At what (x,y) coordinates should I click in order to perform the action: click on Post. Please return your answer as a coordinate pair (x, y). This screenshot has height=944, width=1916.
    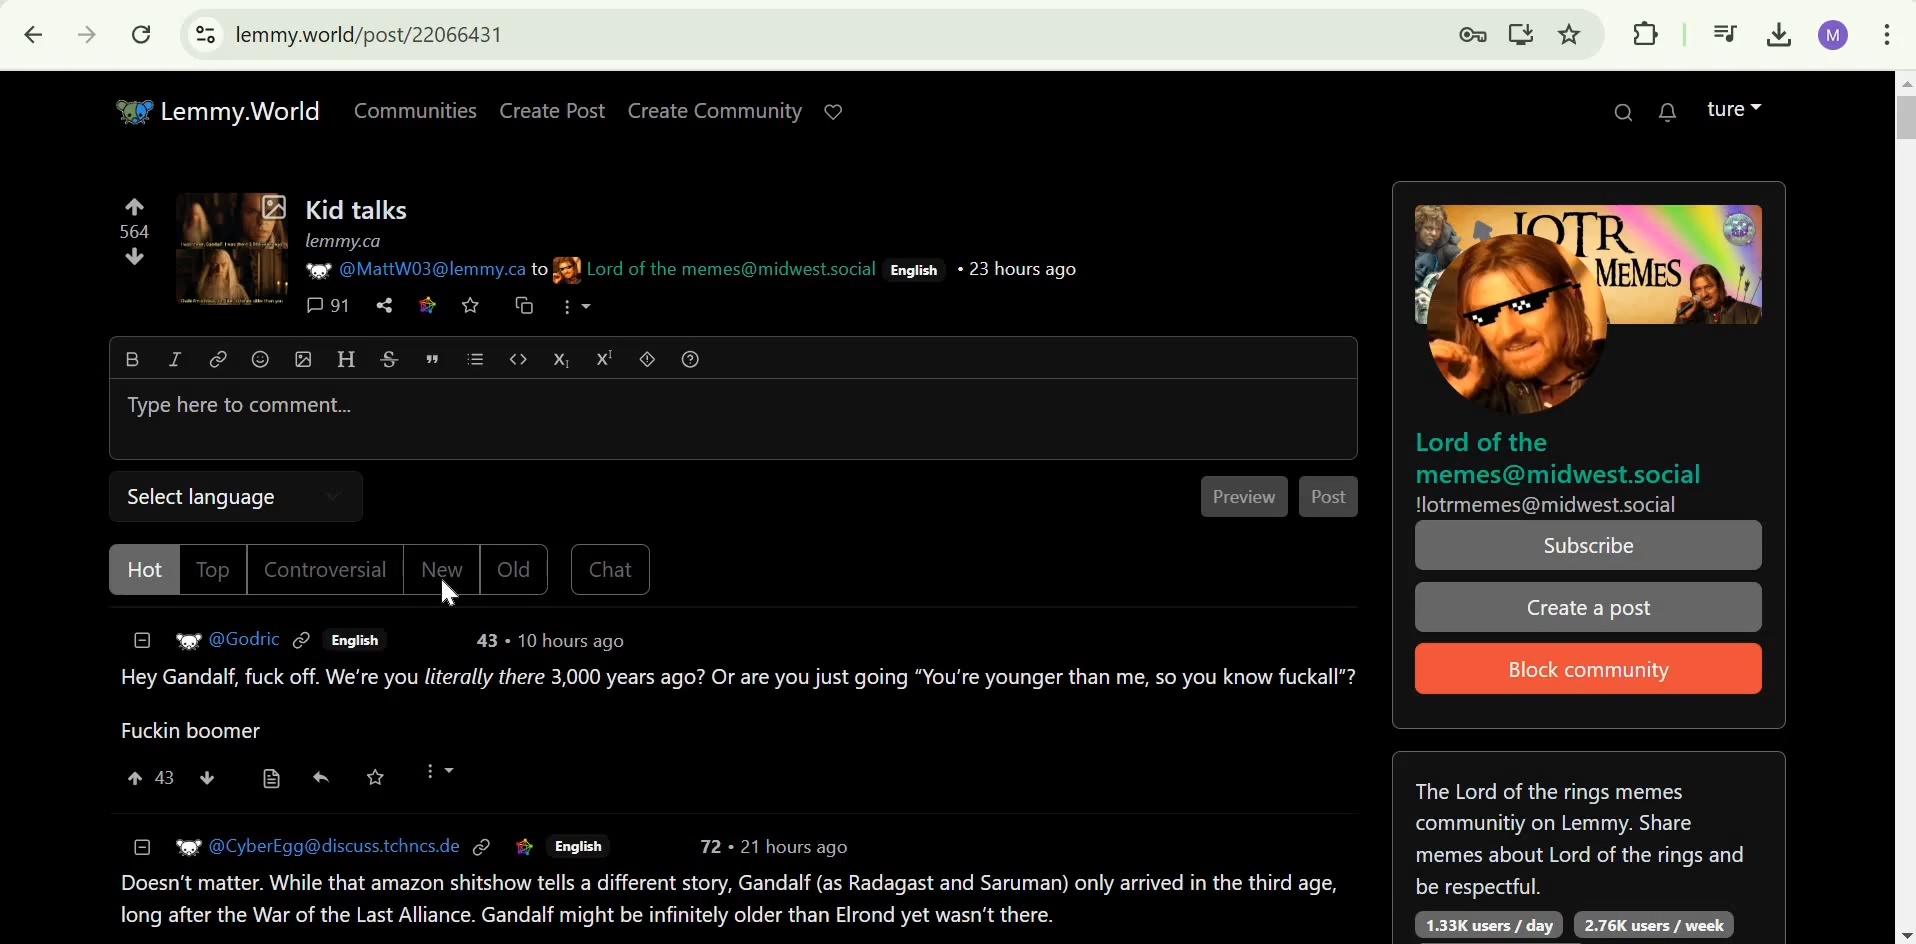
    Looking at the image, I should click on (1329, 498).